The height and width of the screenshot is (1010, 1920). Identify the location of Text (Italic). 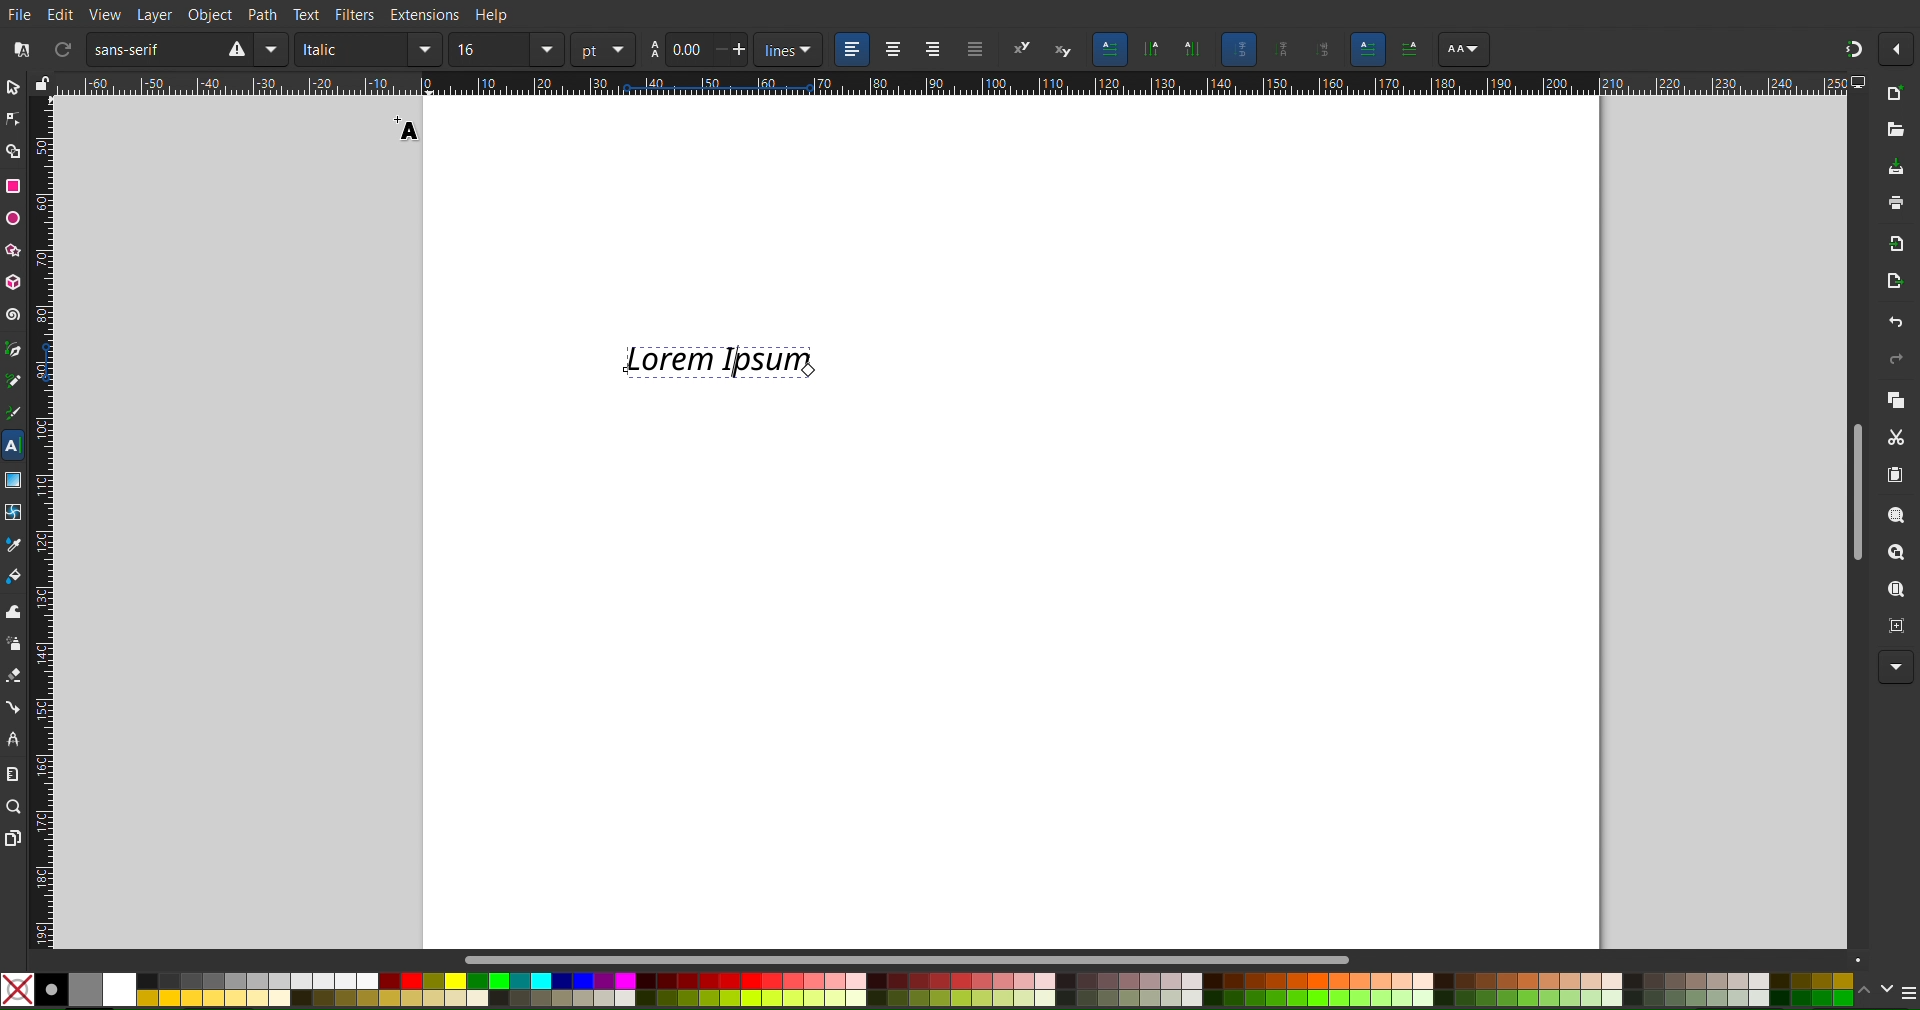
(719, 361).